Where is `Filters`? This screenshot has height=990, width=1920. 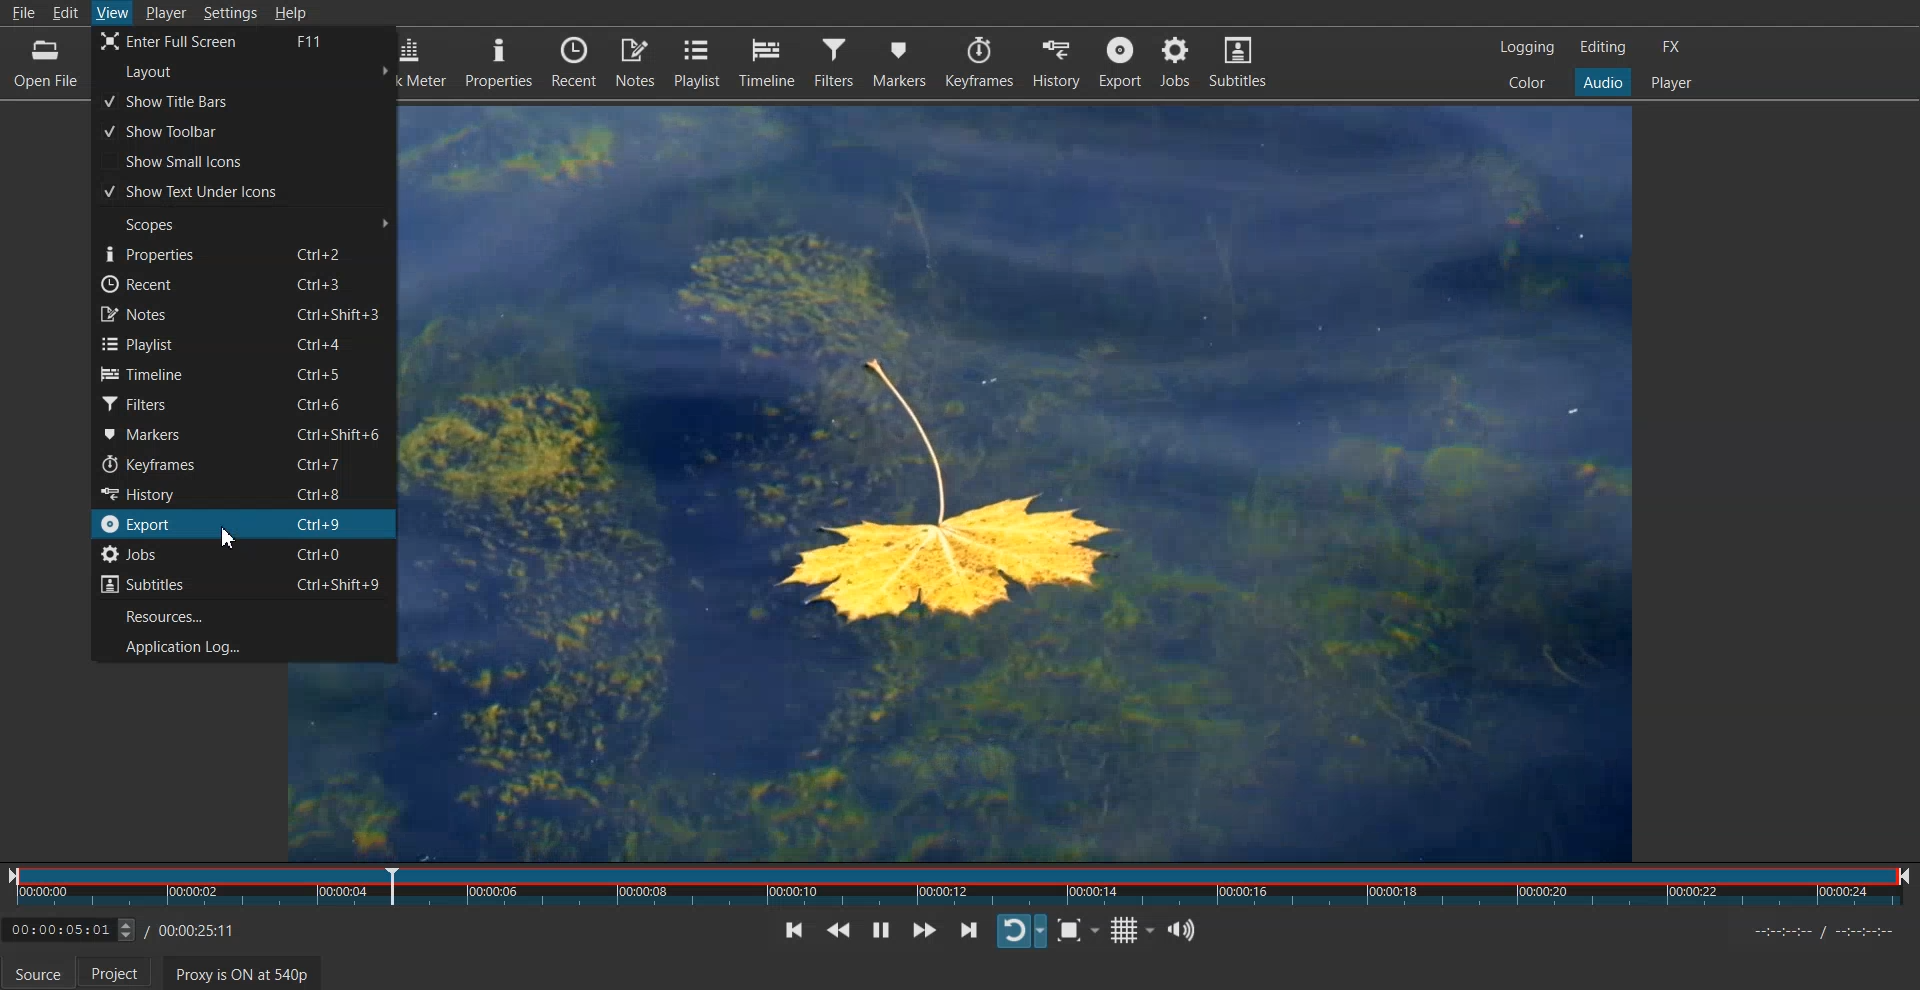
Filters is located at coordinates (243, 402).